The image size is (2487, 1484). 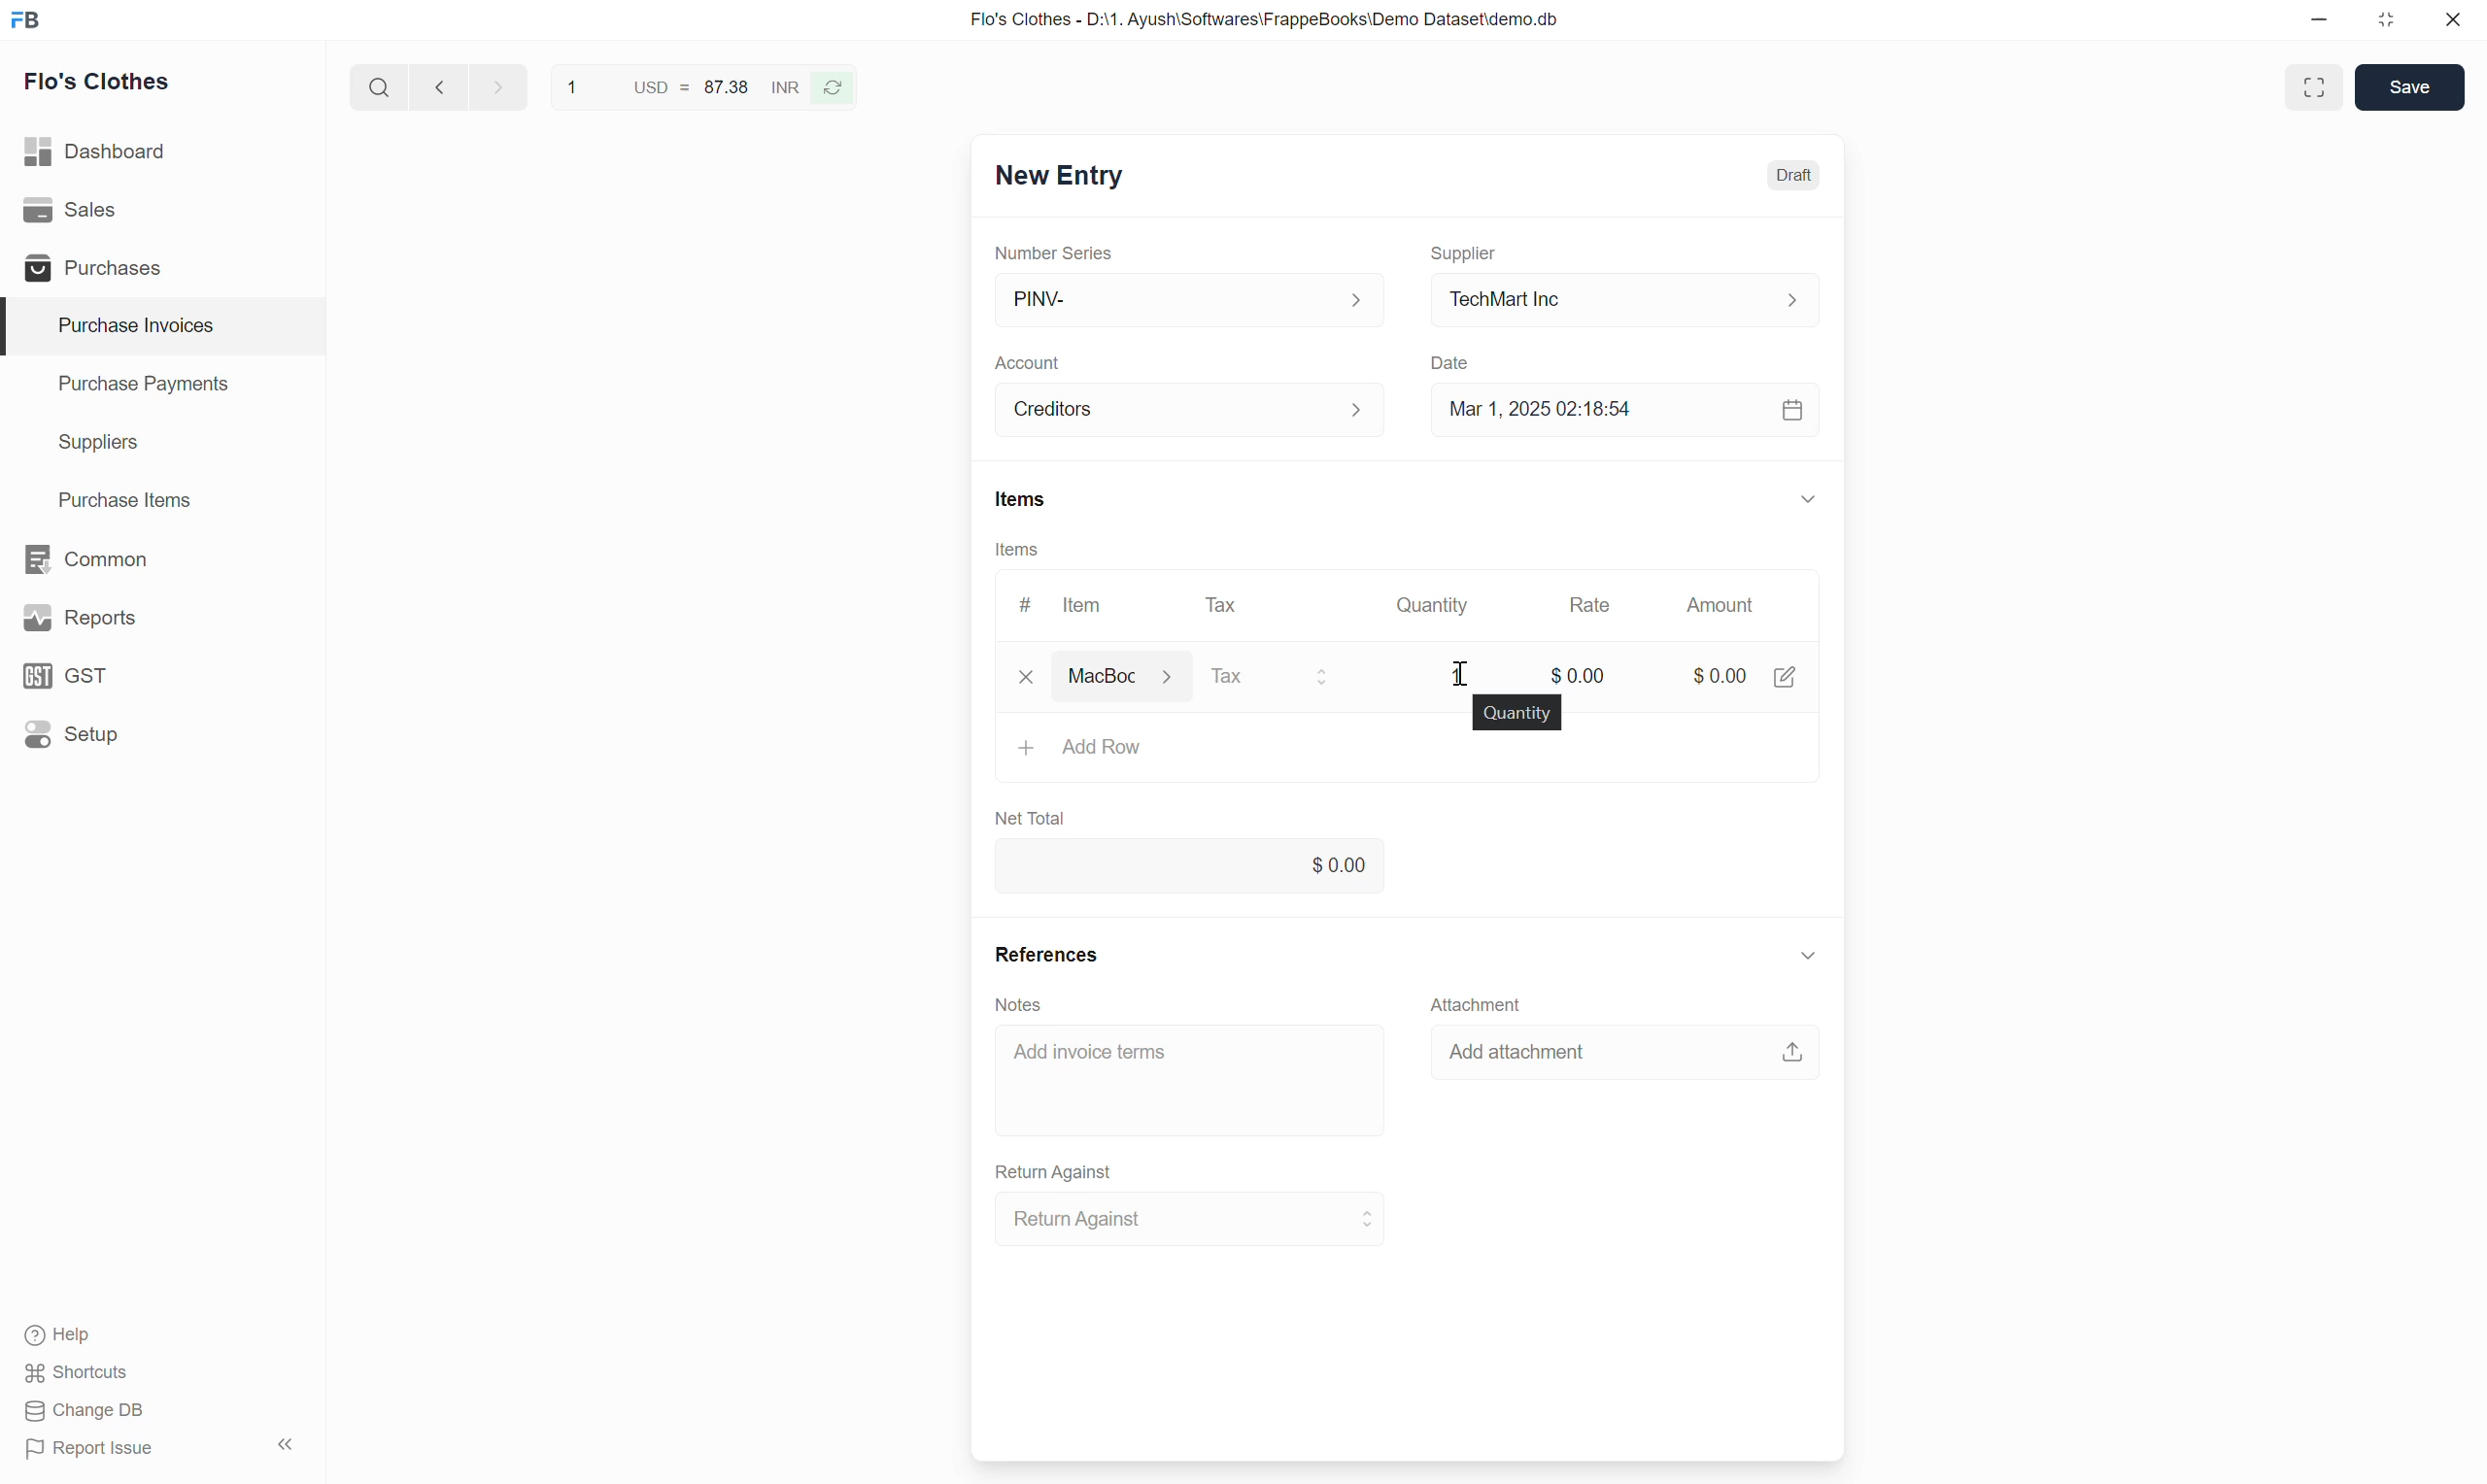 I want to click on 1 USD = 87.38 INR, so click(x=680, y=86).